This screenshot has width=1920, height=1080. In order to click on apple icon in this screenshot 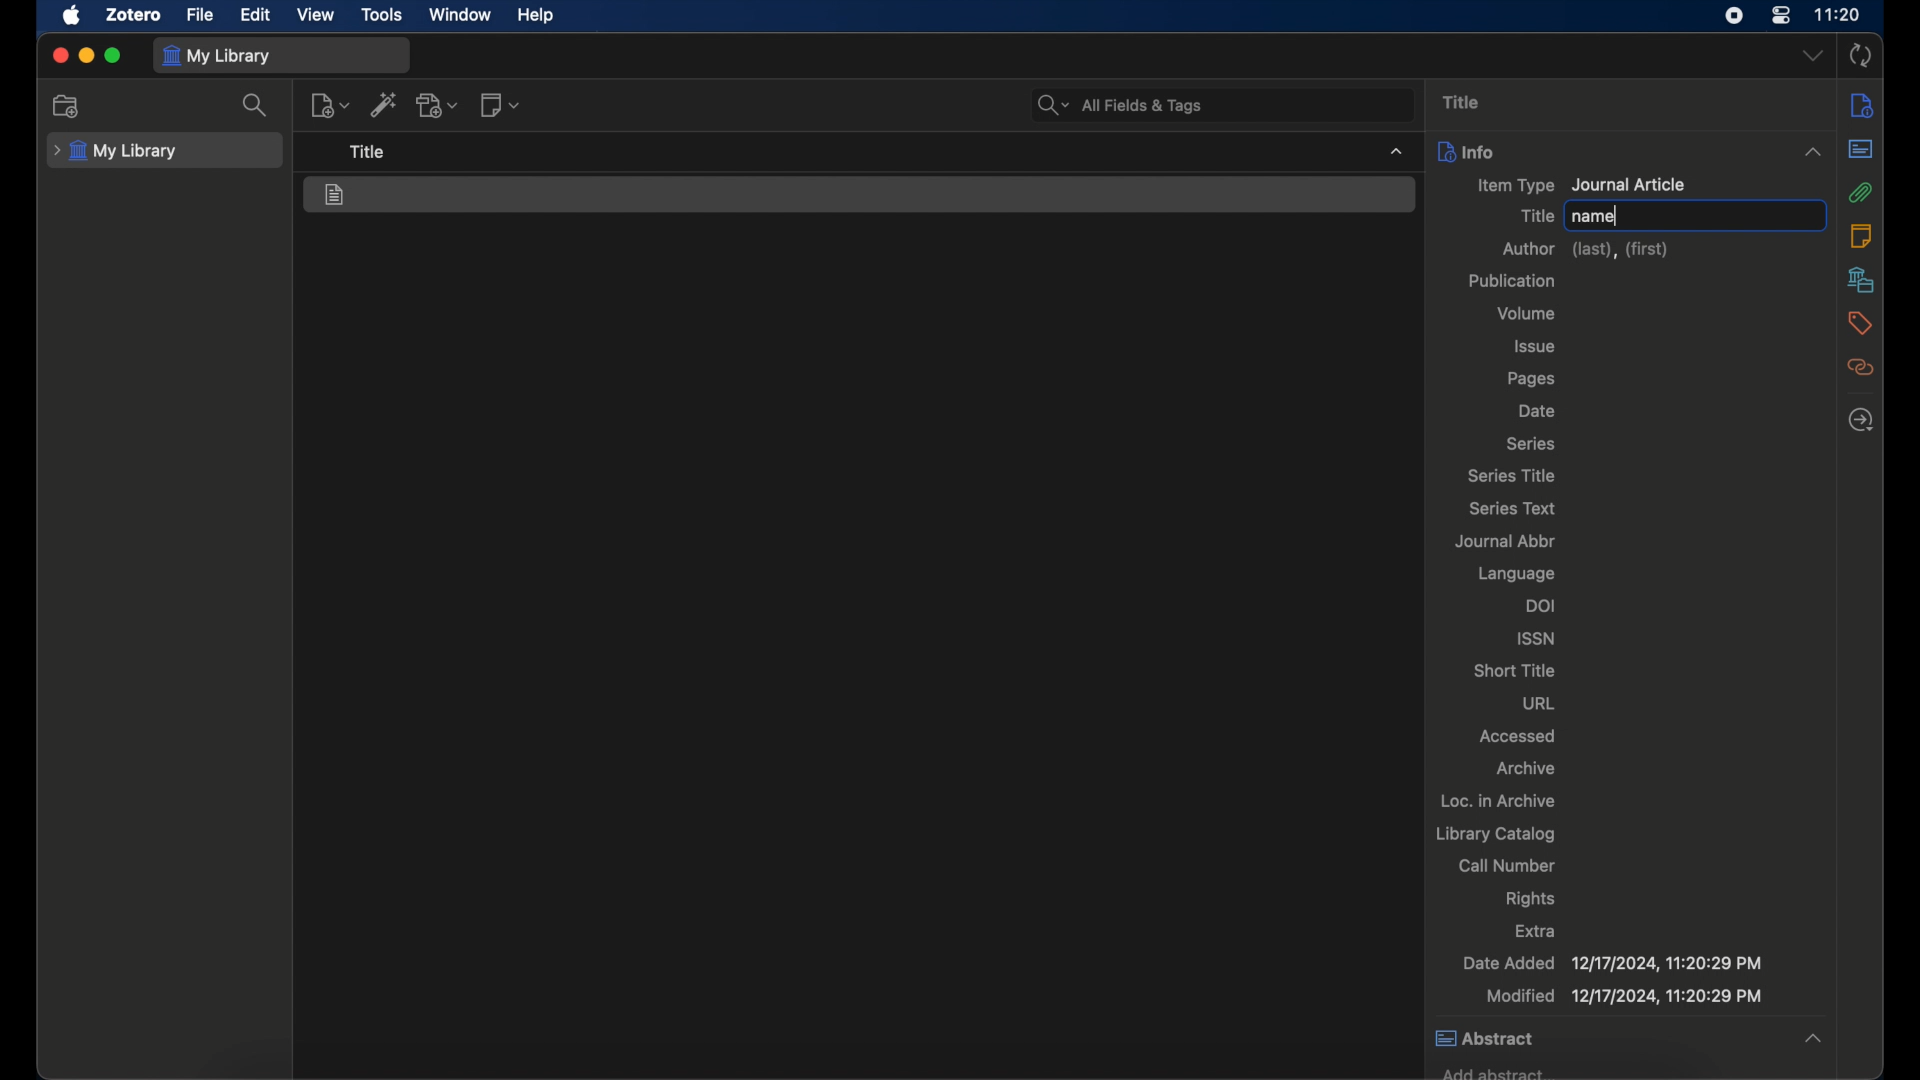, I will do `click(72, 16)`.